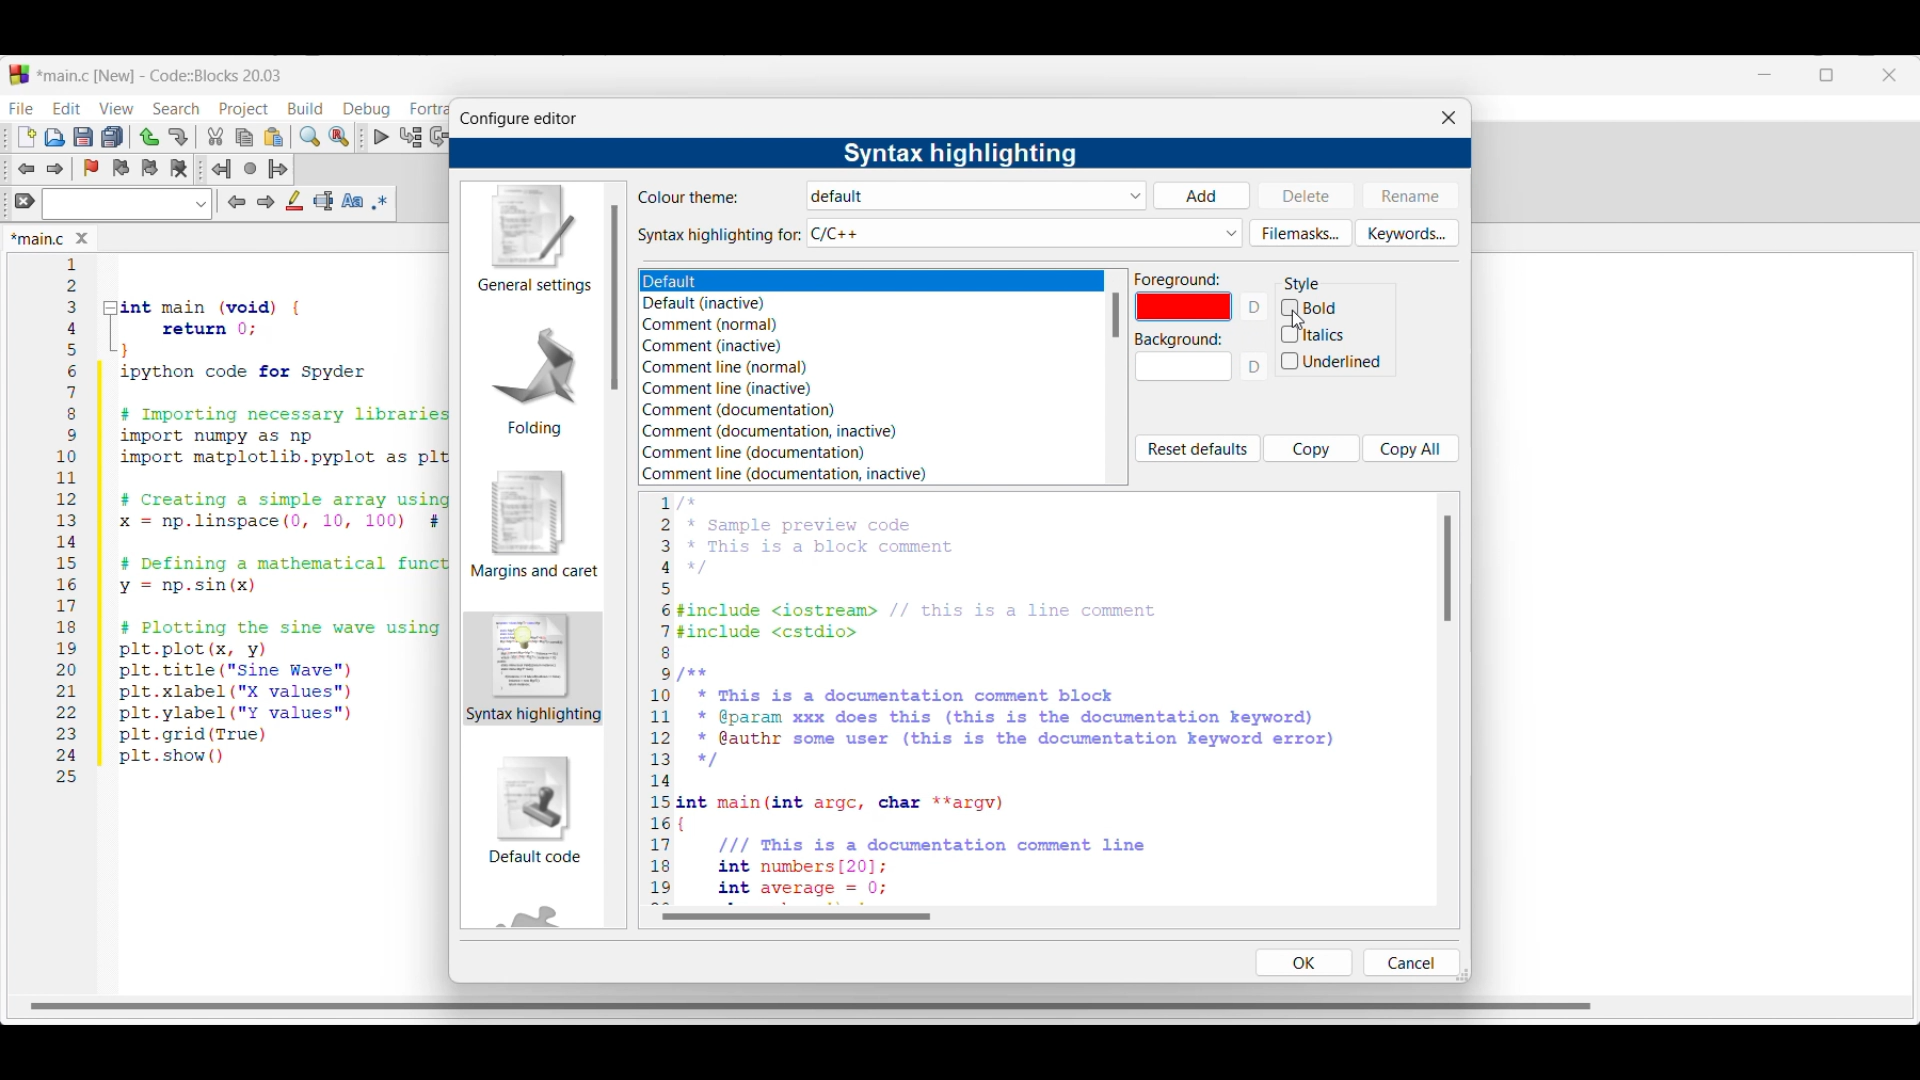 Image resolution: width=1920 pixels, height=1080 pixels. What do you see at coordinates (55, 137) in the screenshot?
I see `Open` at bounding box center [55, 137].